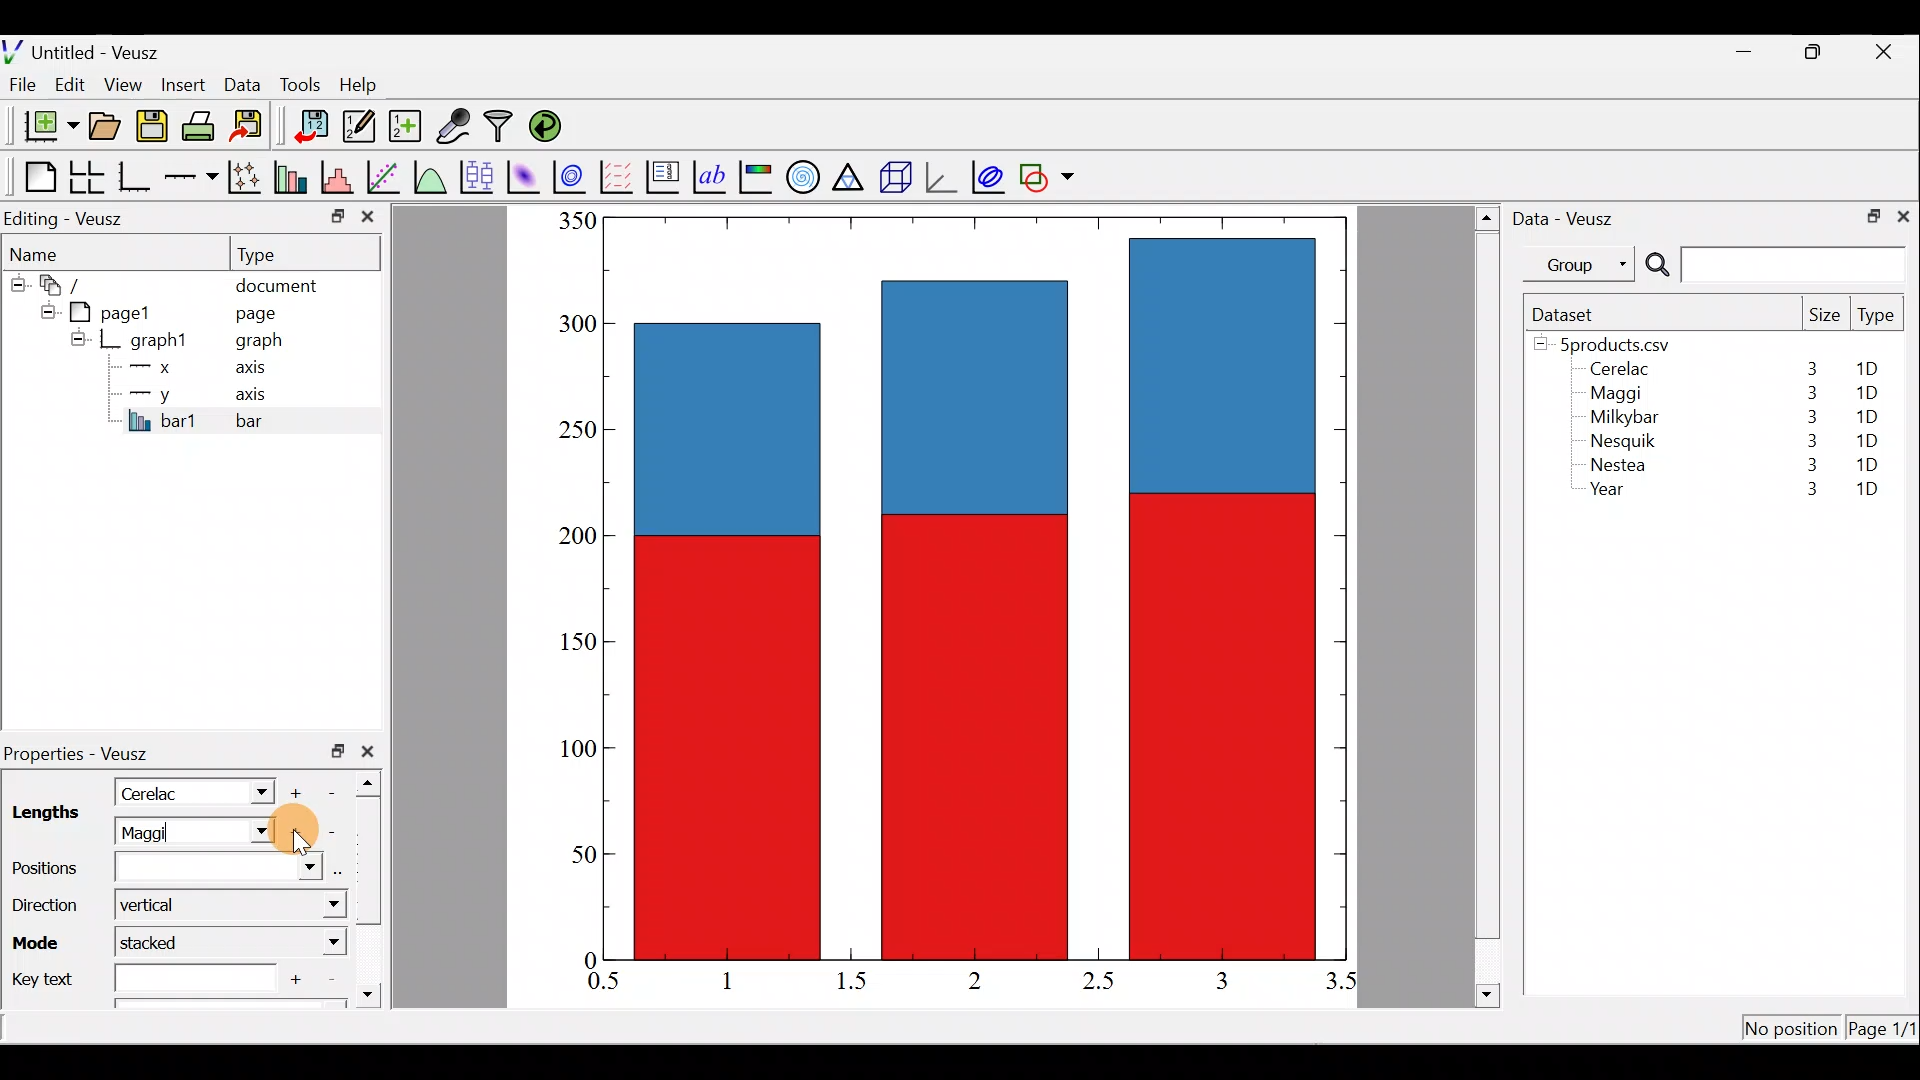  Describe the element at coordinates (370, 85) in the screenshot. I see `Help` at that location.